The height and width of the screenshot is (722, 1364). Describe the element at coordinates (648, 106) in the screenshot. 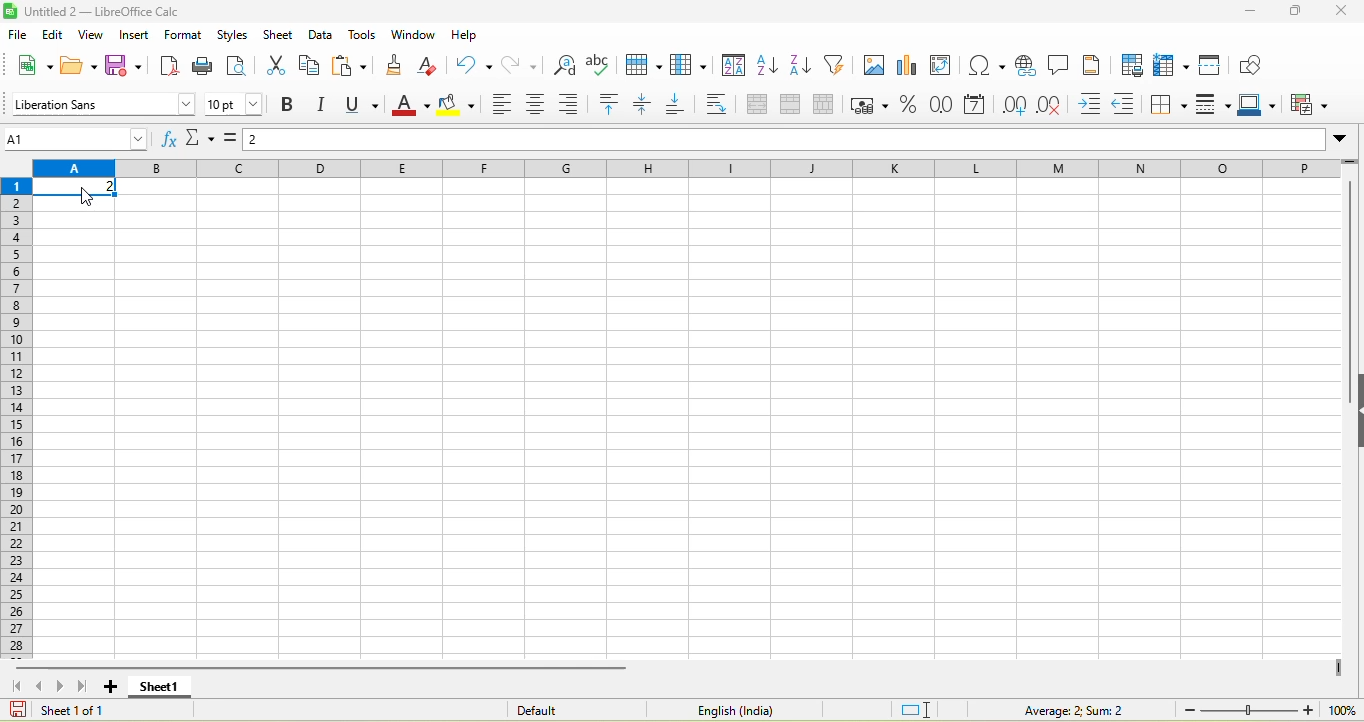

I see `center vertically` at that location.